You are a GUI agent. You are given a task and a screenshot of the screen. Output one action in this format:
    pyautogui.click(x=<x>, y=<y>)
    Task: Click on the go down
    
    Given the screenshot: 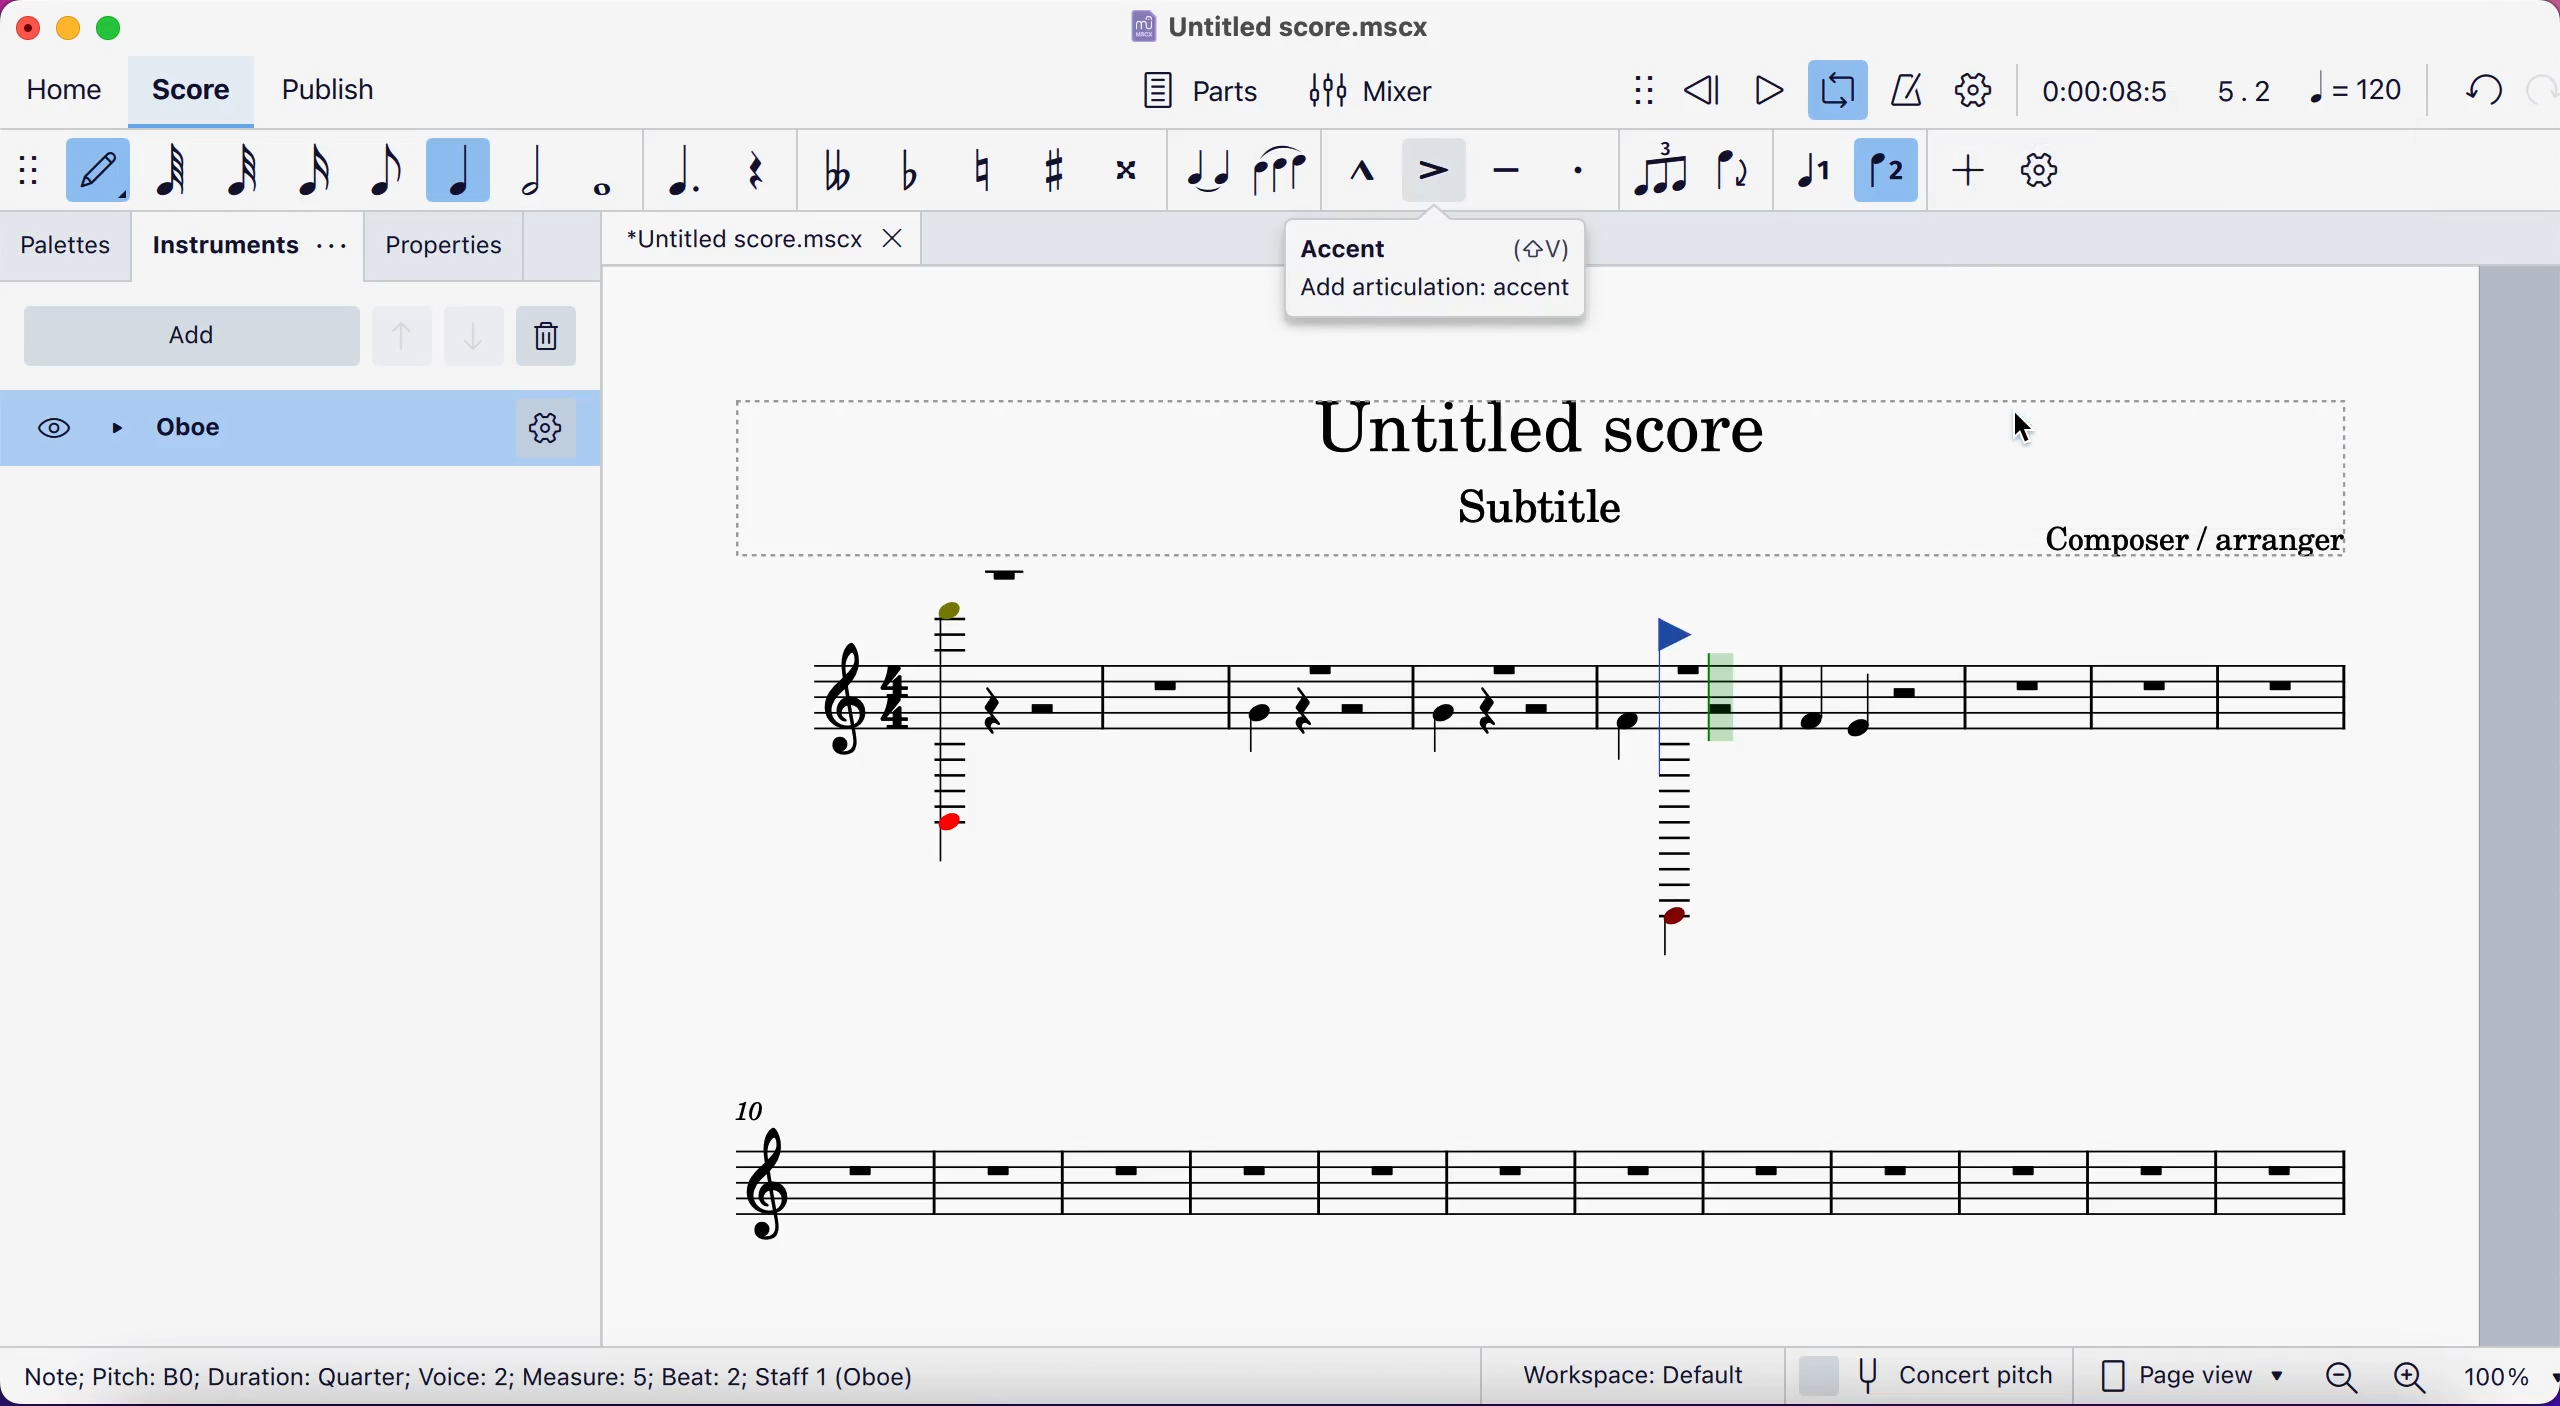 What is the action you would take?
    pyautogui.click(x=475, y=331)
    